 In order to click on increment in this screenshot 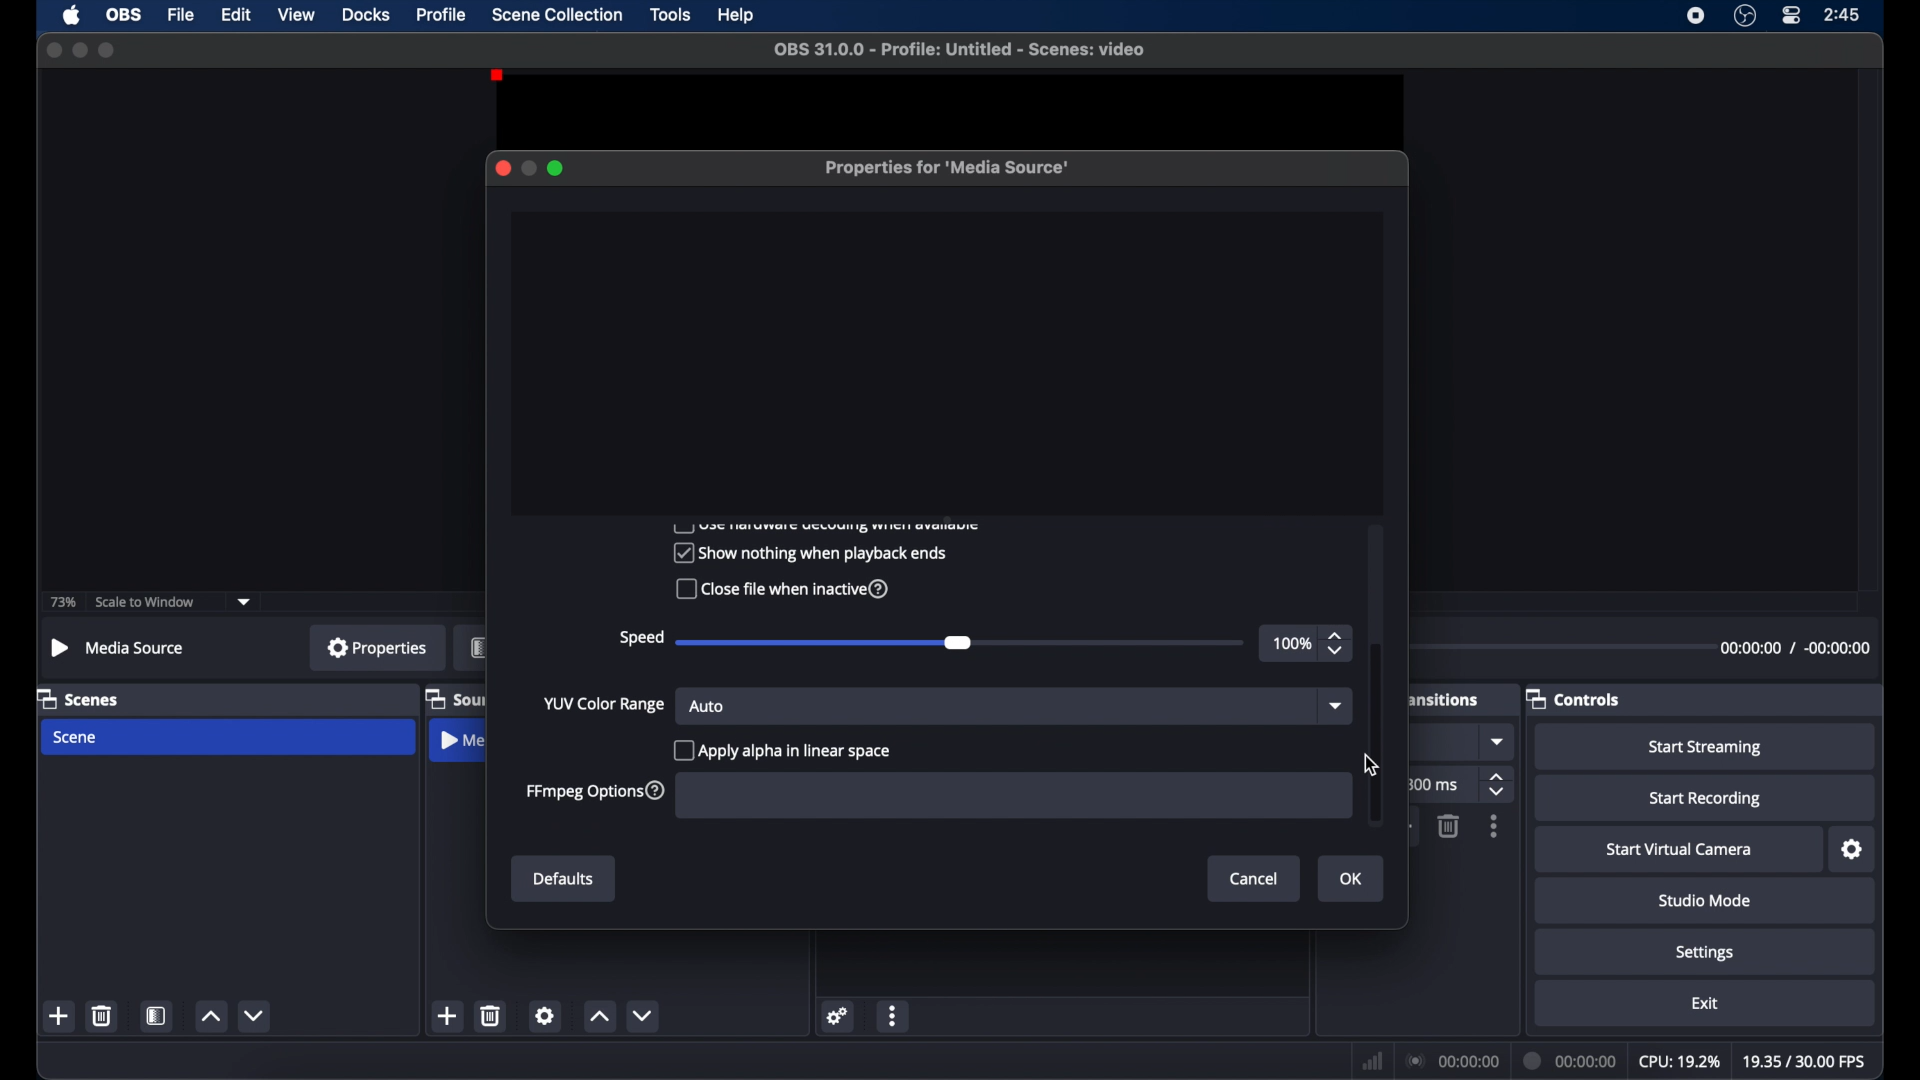, I will do `click(600, 1018)`.